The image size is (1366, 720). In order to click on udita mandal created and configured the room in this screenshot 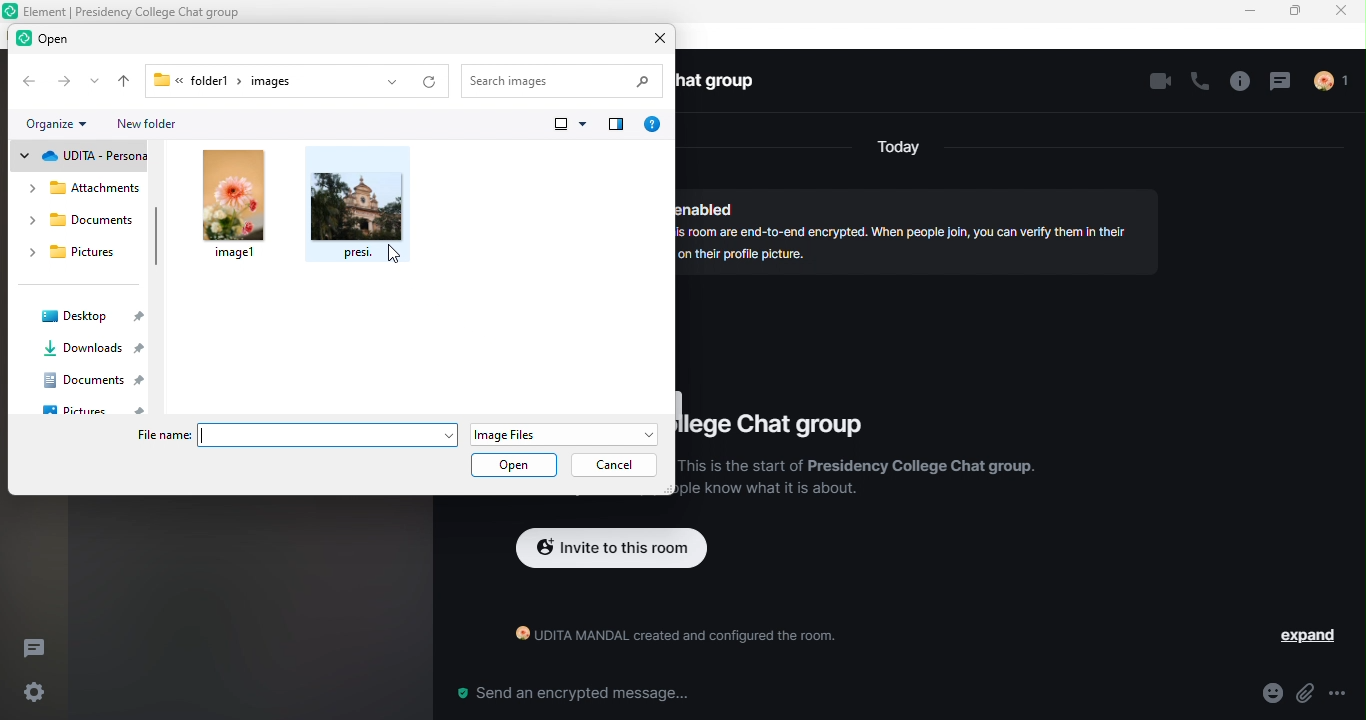, I will do `click(666, 639)`.